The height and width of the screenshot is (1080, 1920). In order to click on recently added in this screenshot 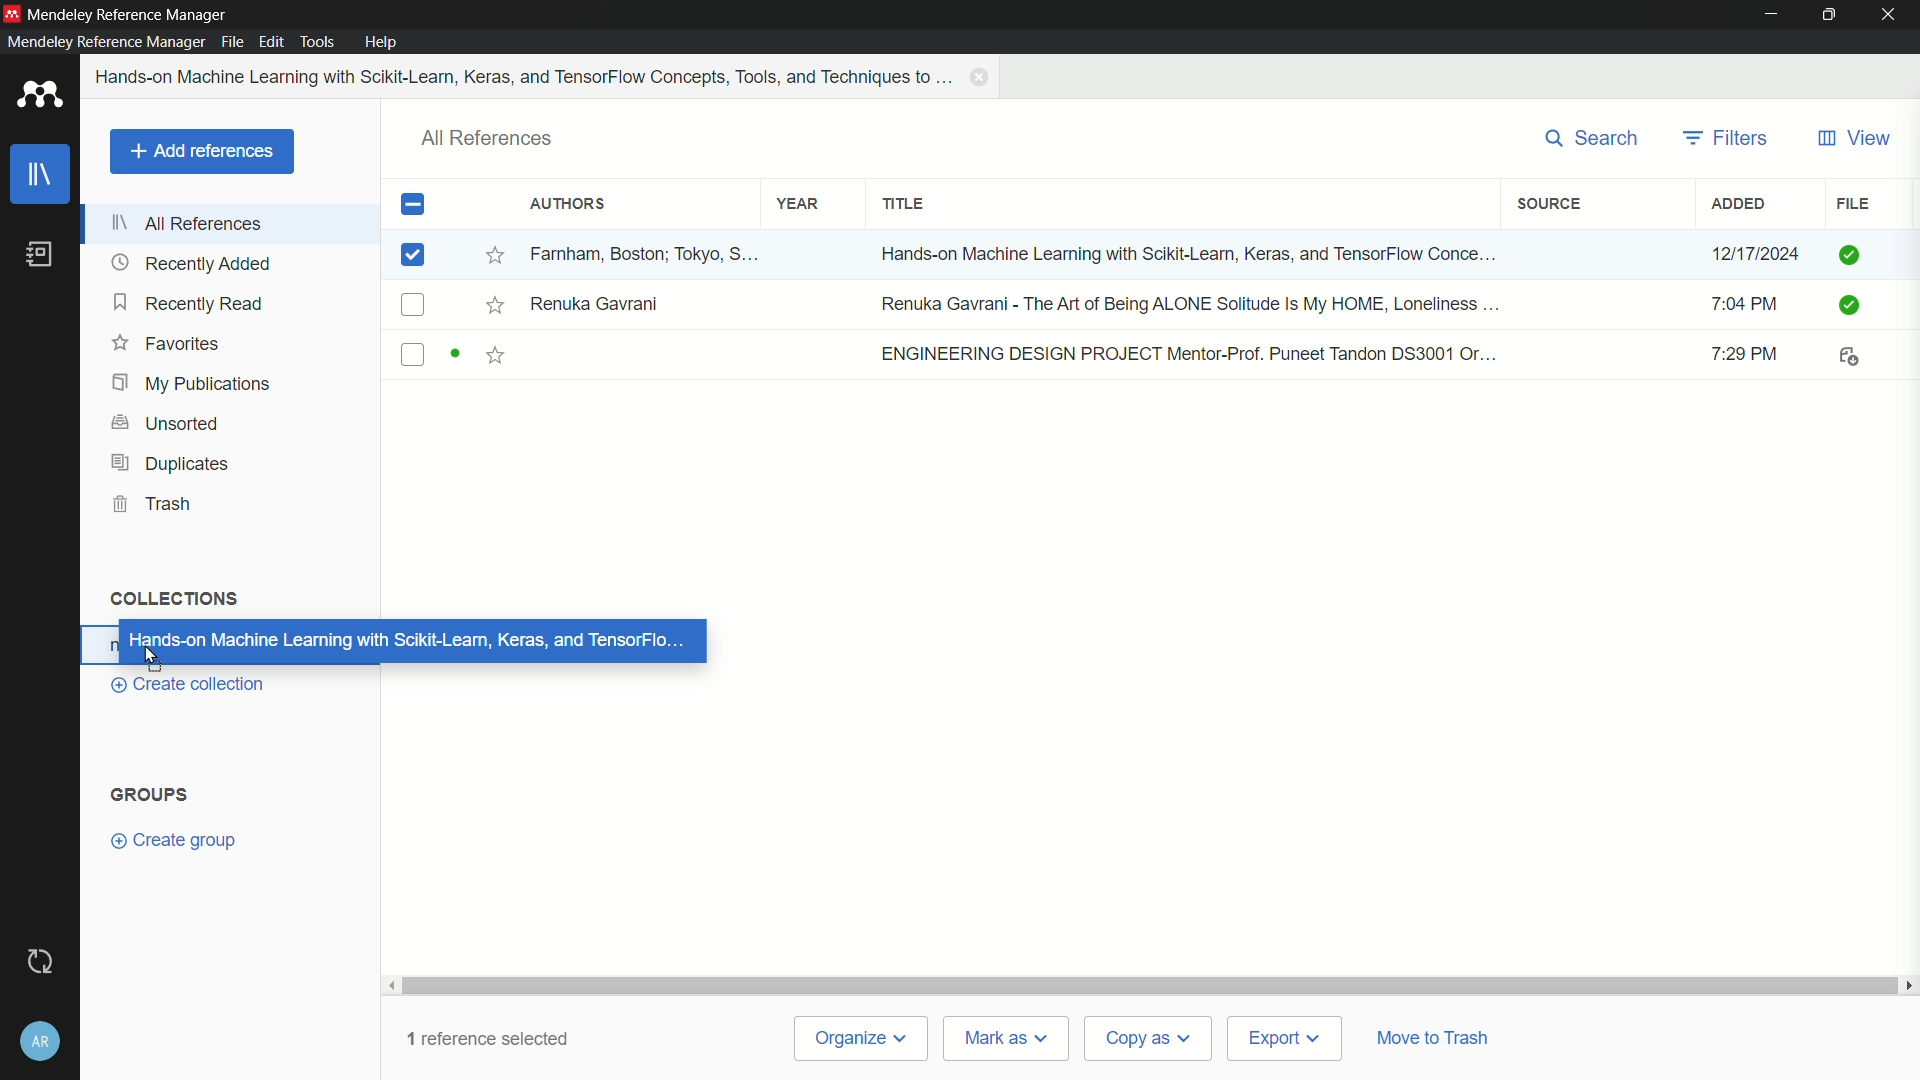, I will do `click(191, 263)`.